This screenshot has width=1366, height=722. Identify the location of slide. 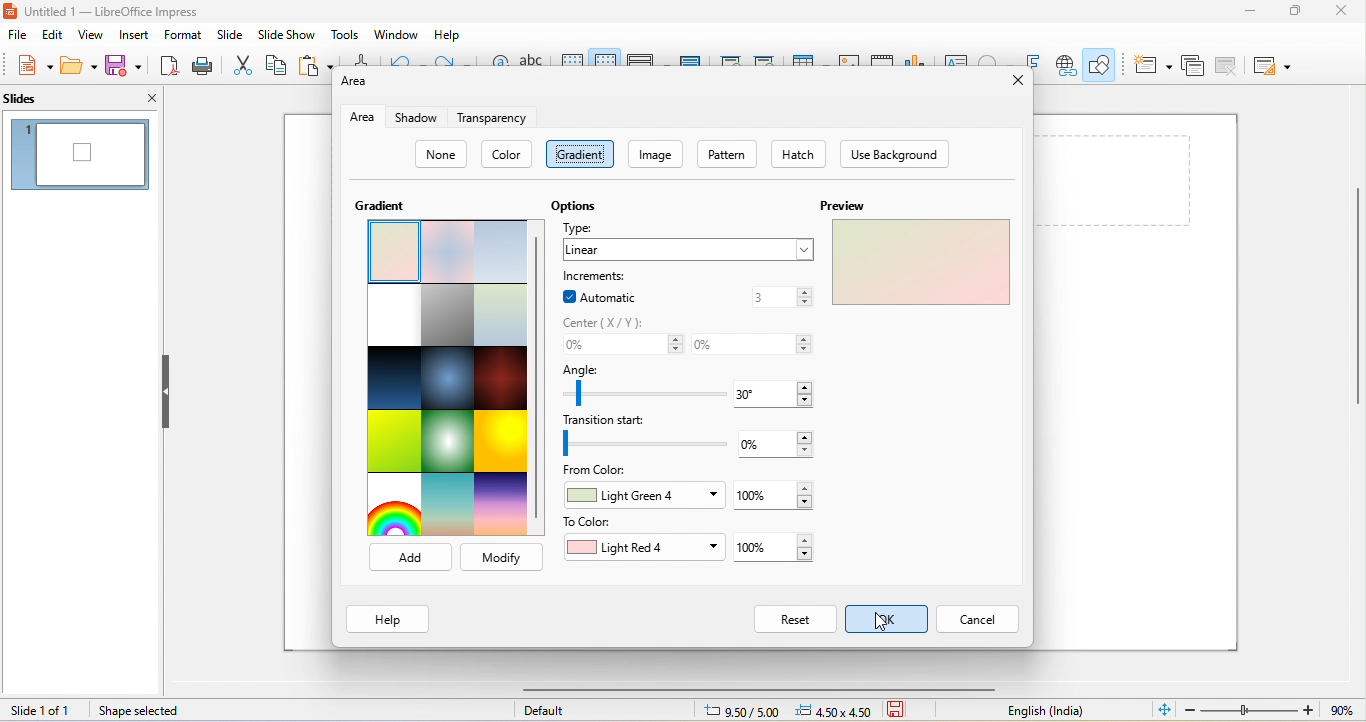
(230, 35).